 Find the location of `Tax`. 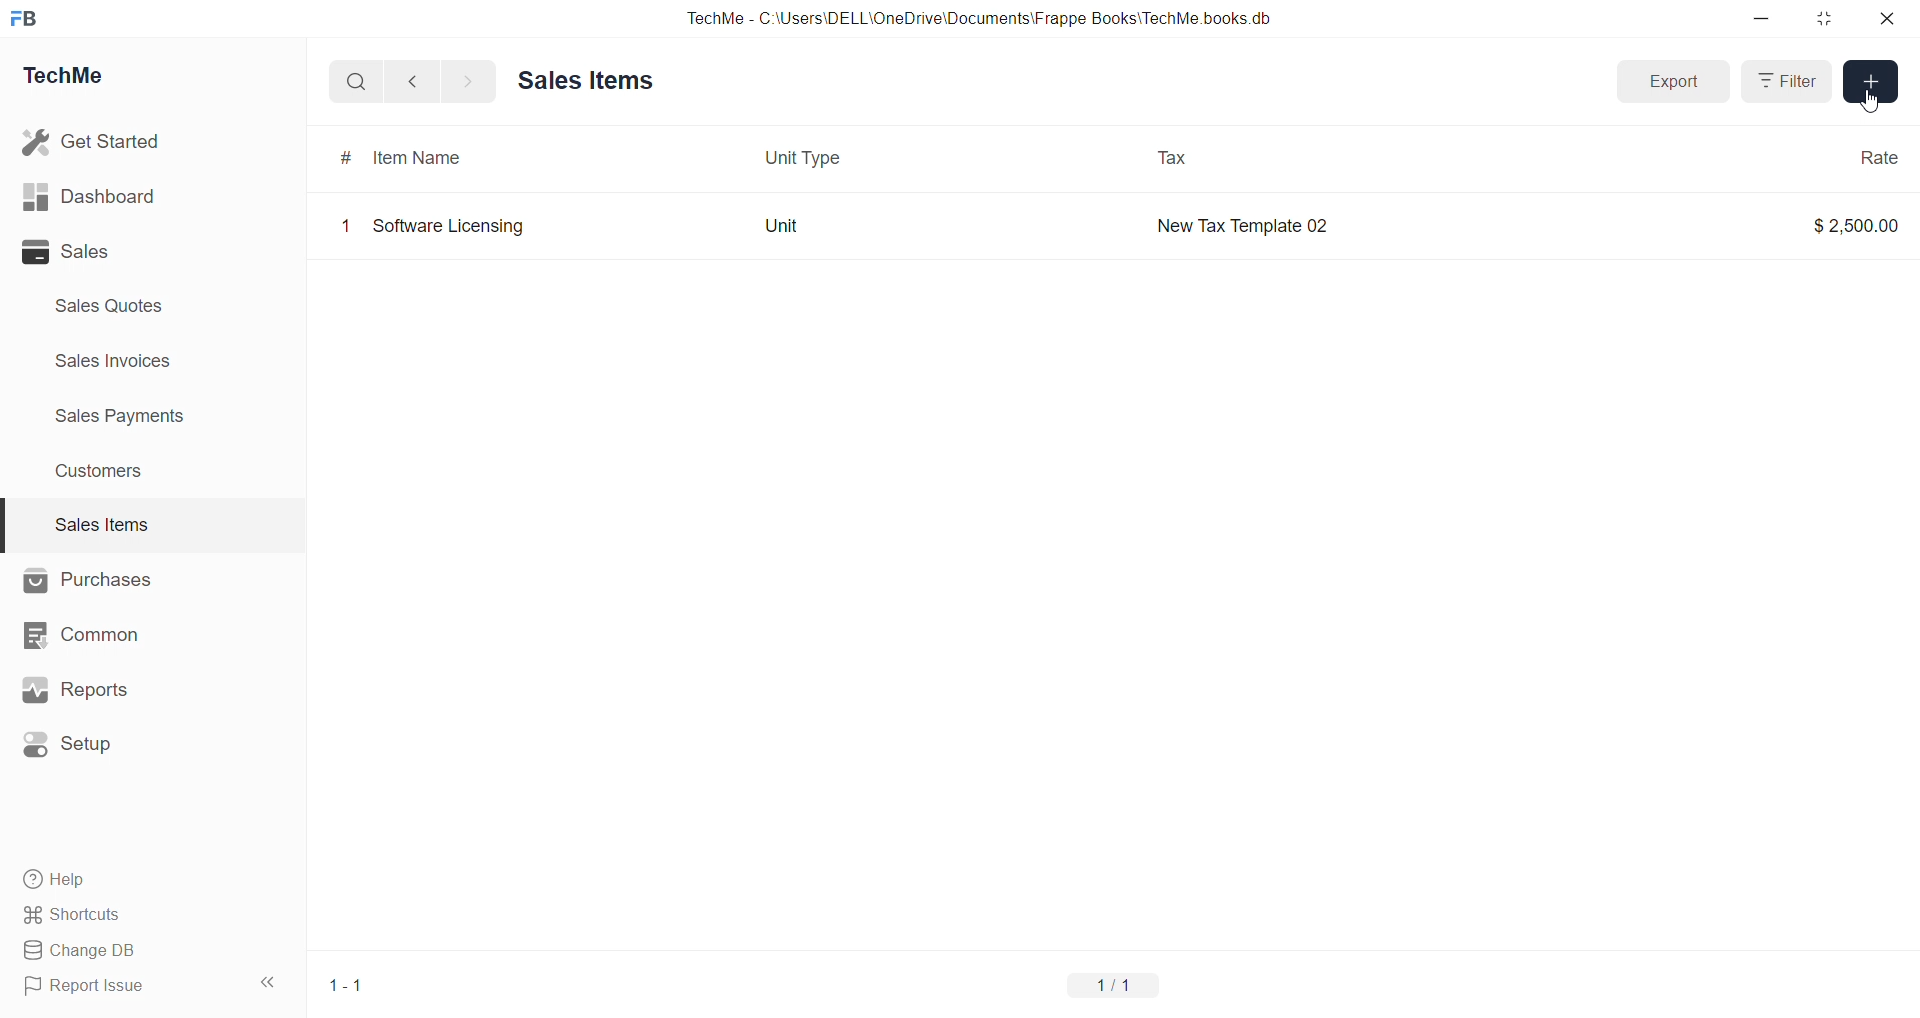

Tax is located at coordinates (1172, 158).